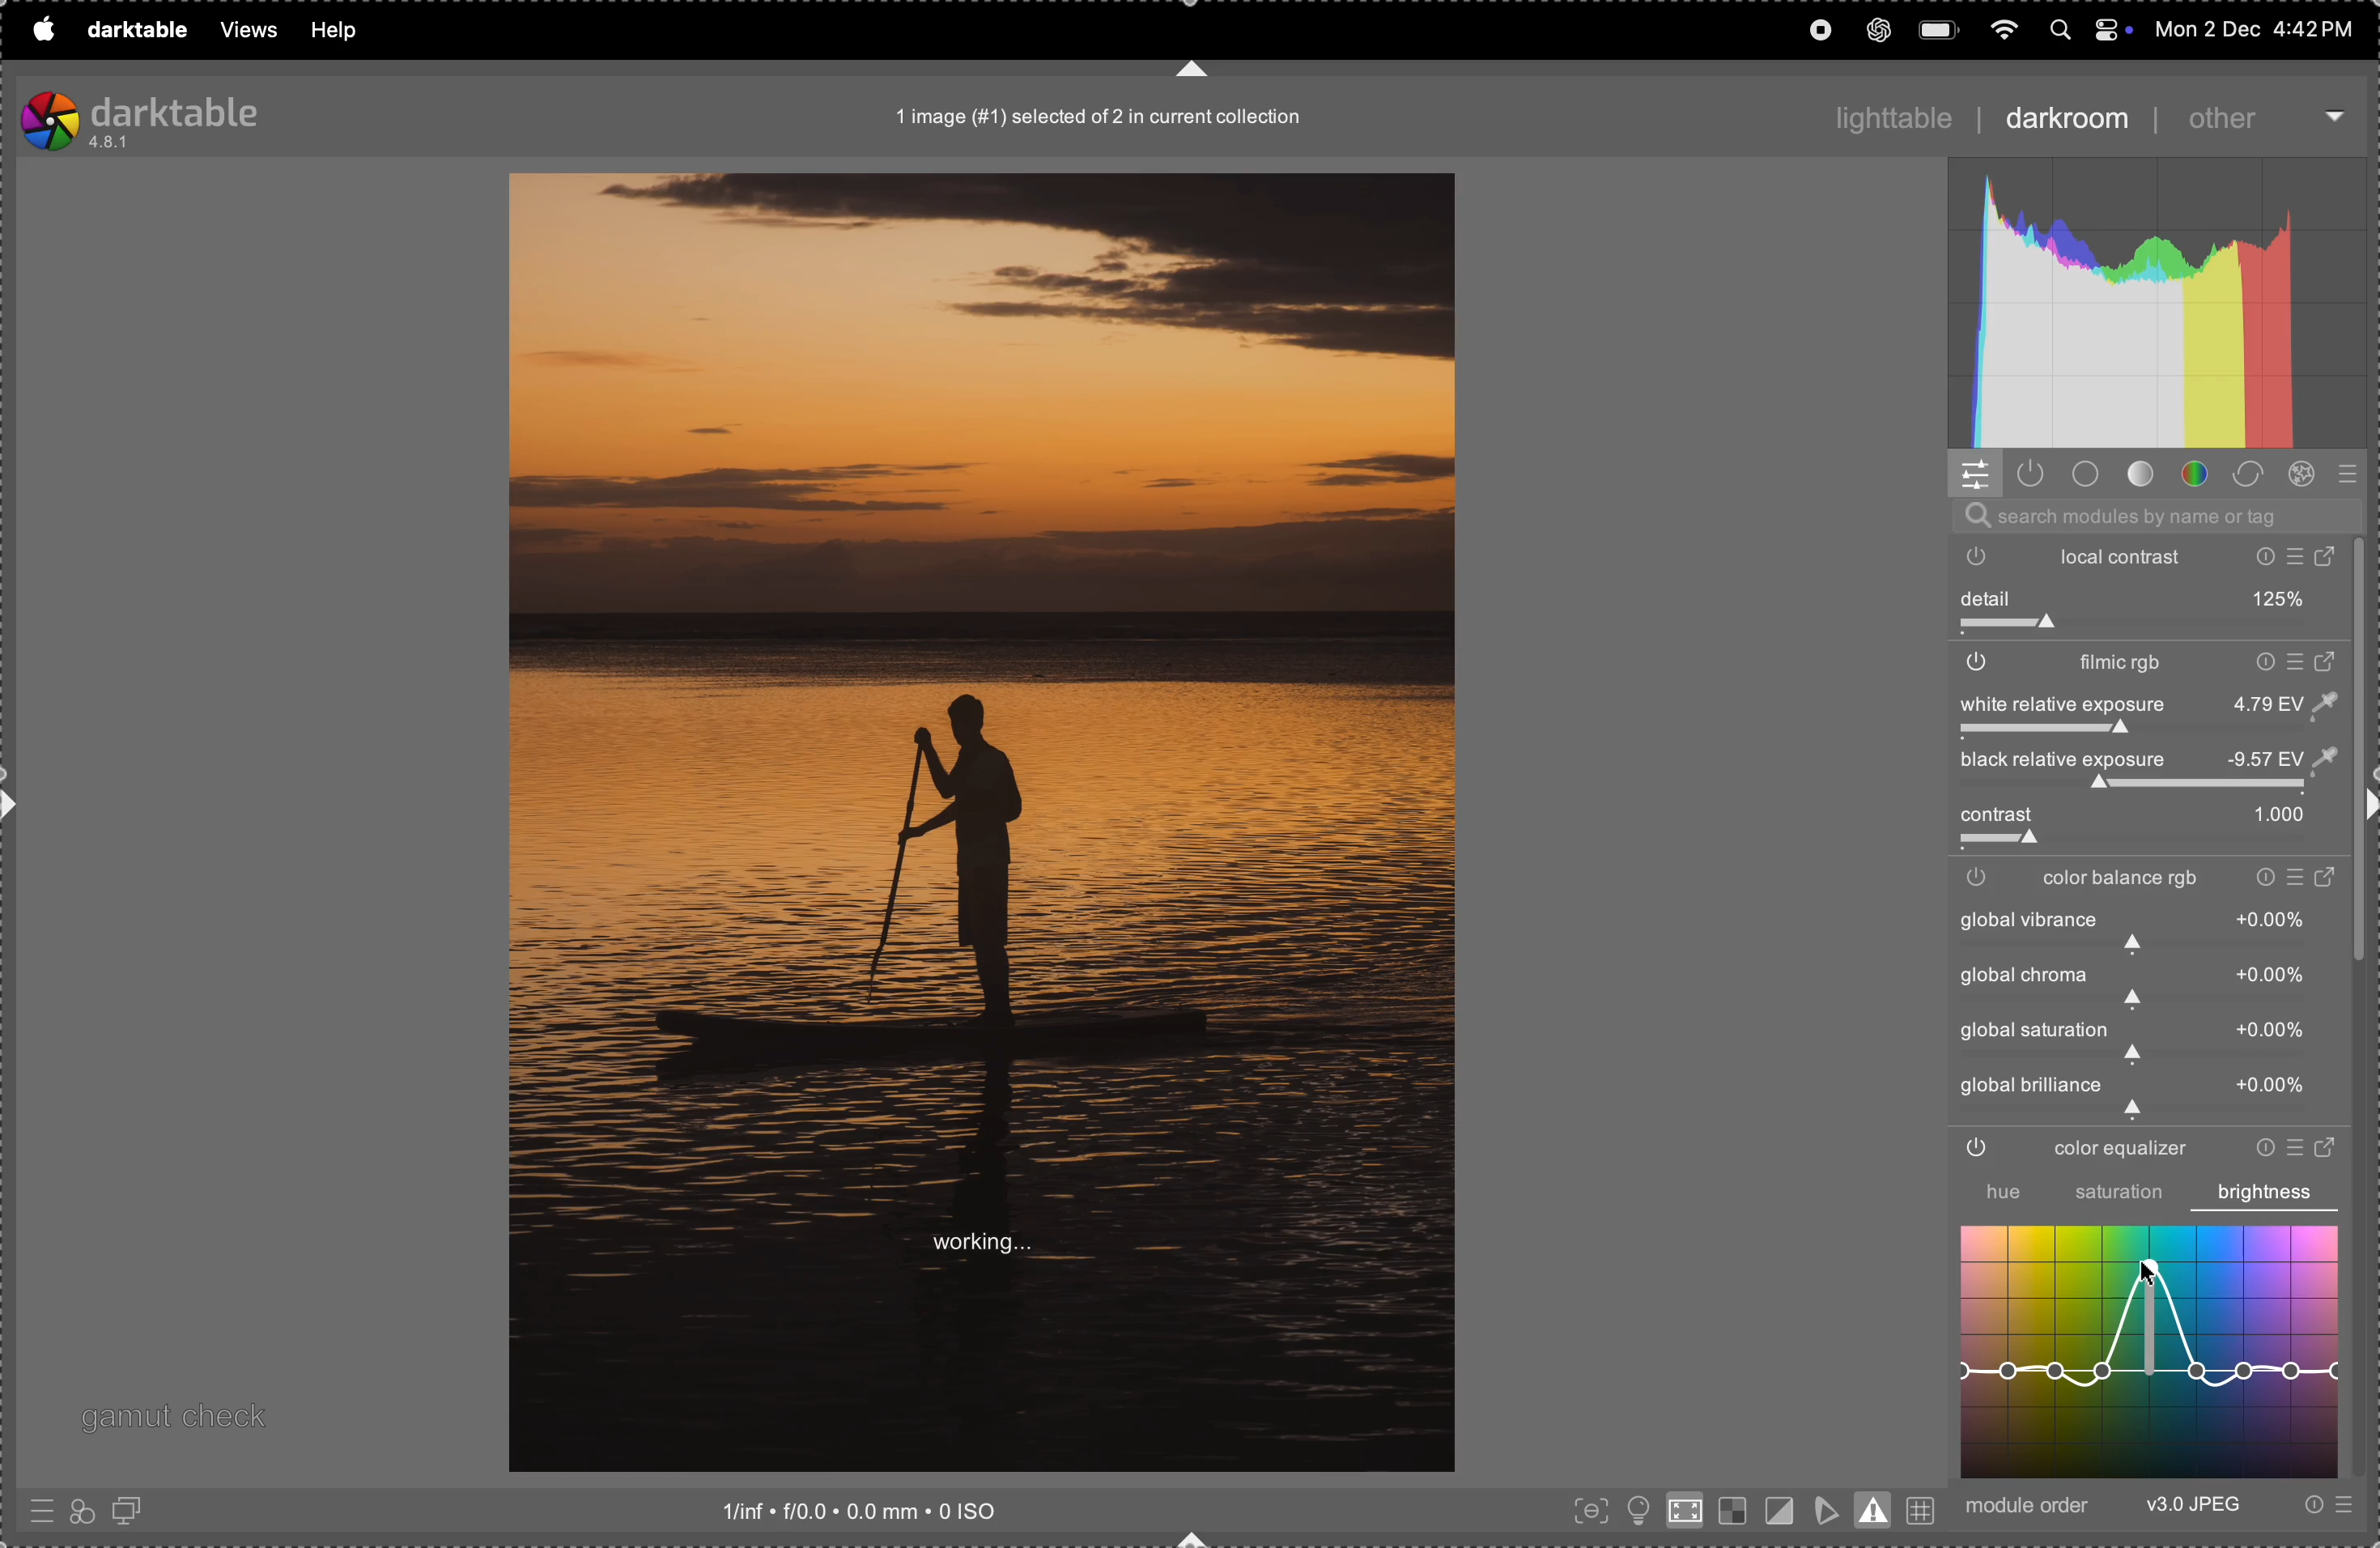  Describe the element at coordinates (2196, 475) in the screenshot. I see `color` at that location.